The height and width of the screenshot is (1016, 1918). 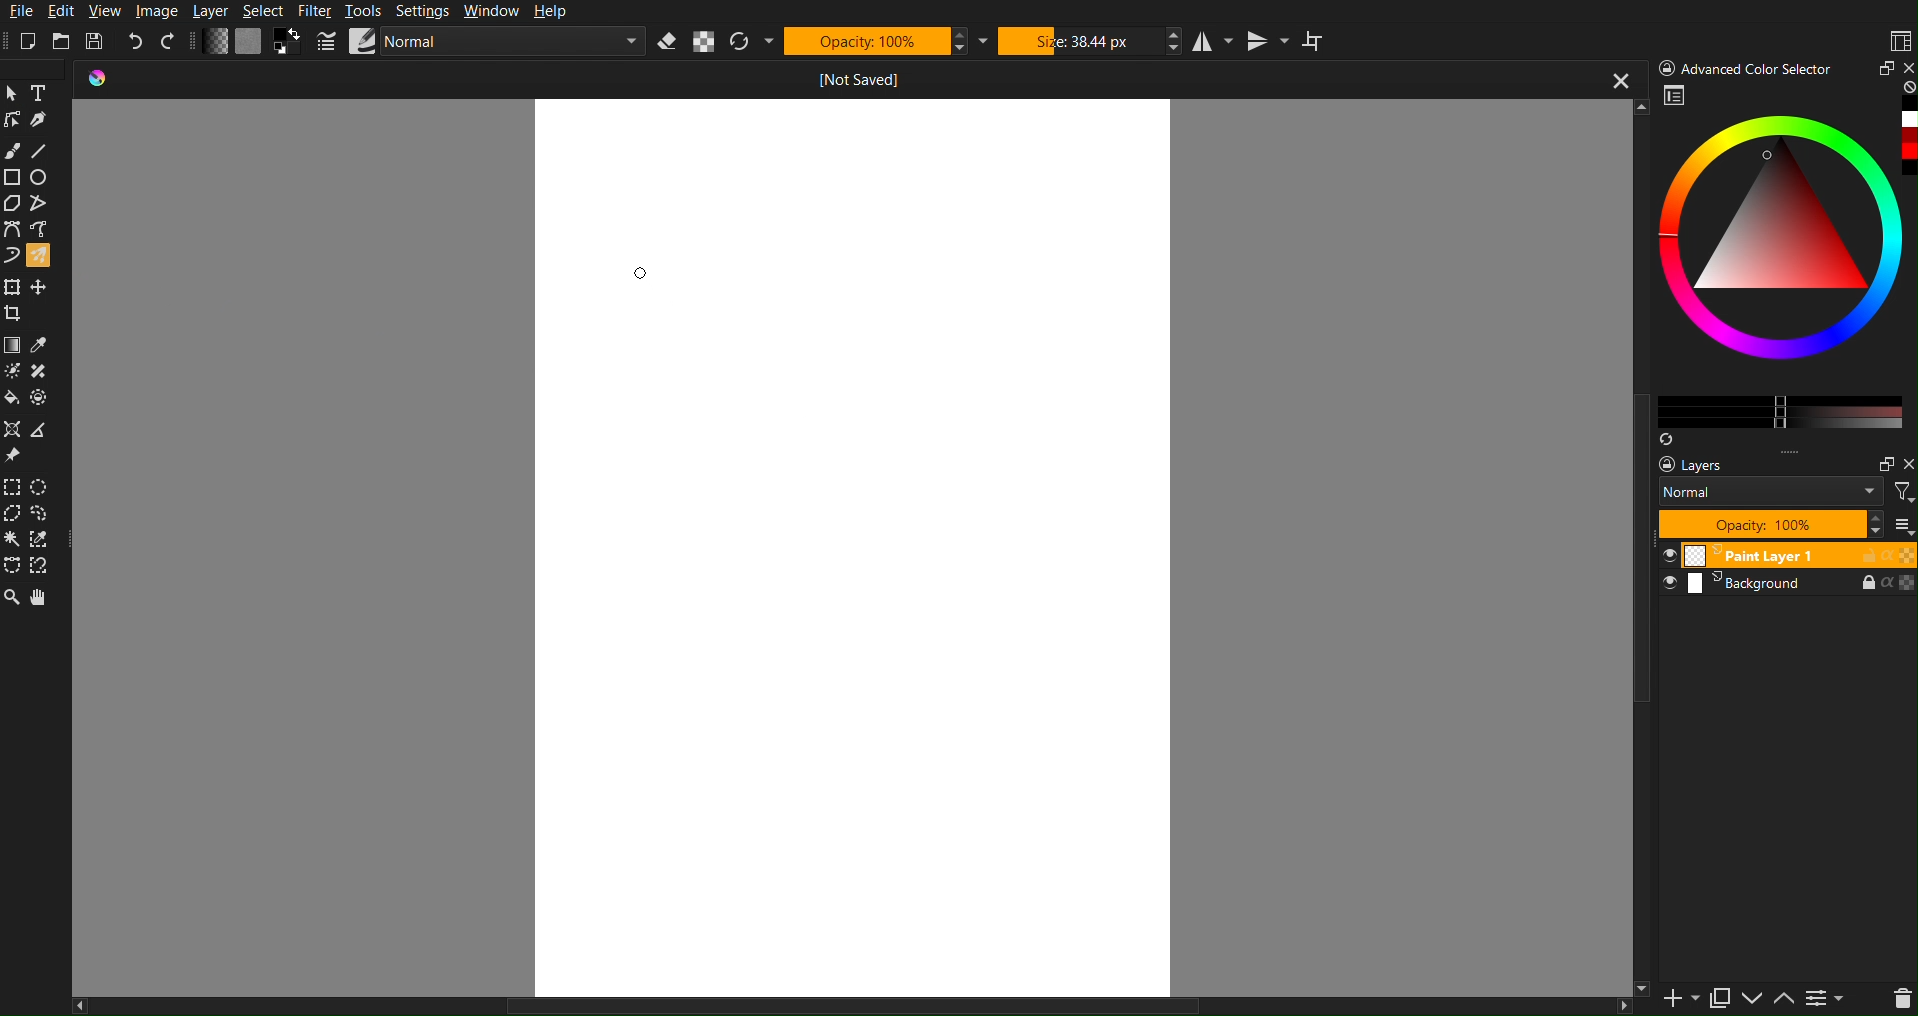 I want to click on Undo, so click(x=136, y=41).